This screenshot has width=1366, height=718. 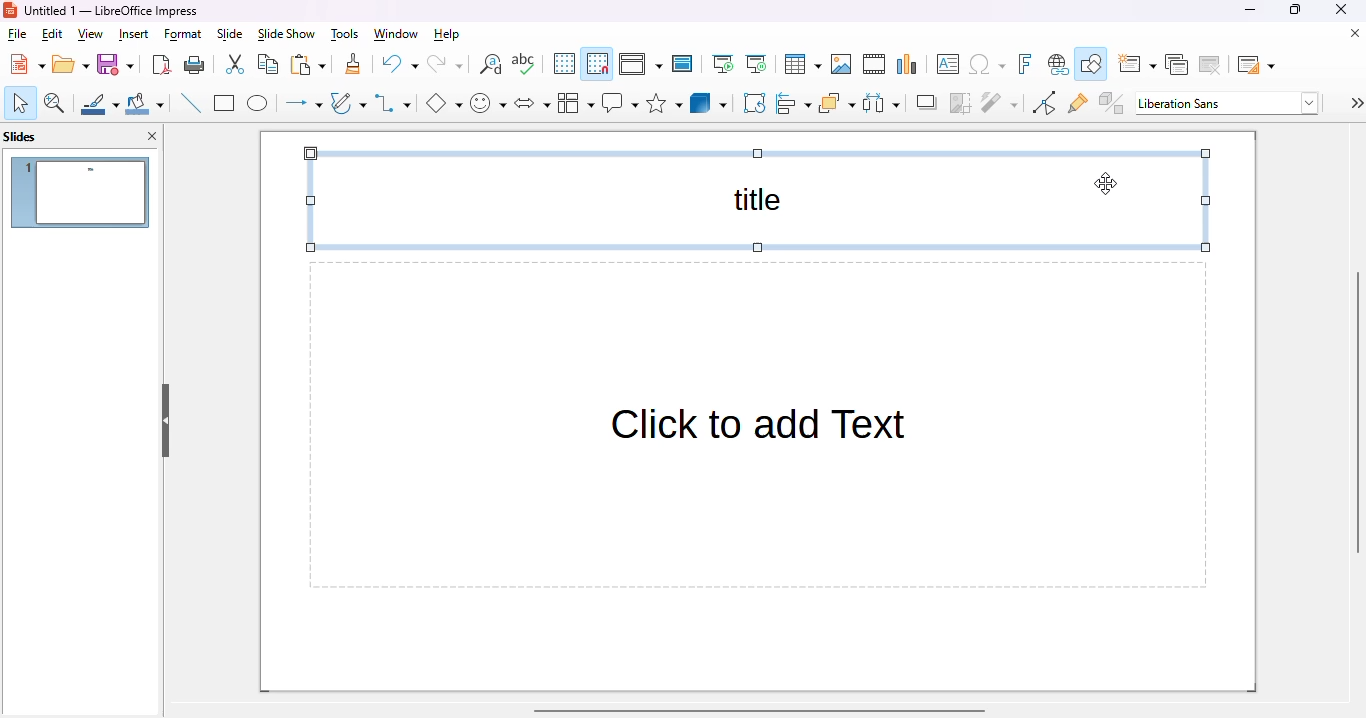 I want to click on paste, so click(x=308, y=65).